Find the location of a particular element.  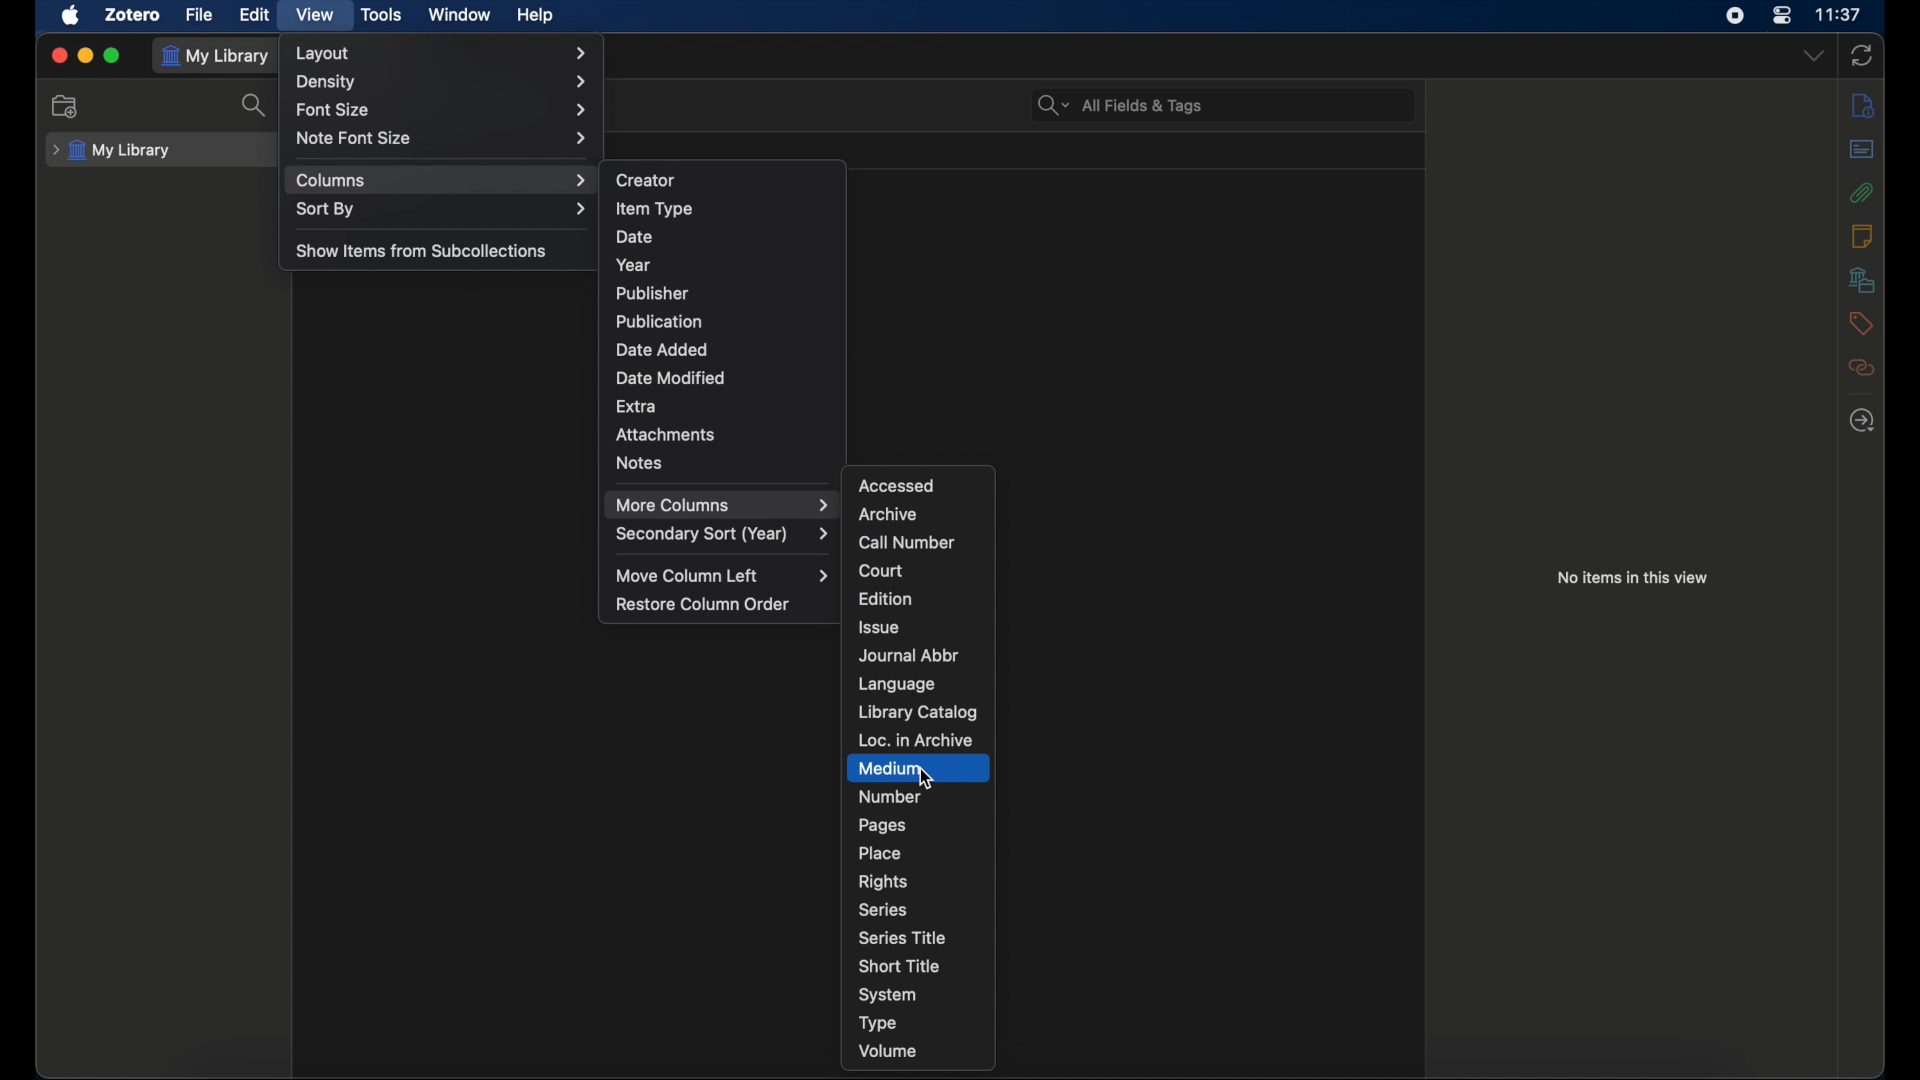

dropdown is located at coordinates (1812, 54).